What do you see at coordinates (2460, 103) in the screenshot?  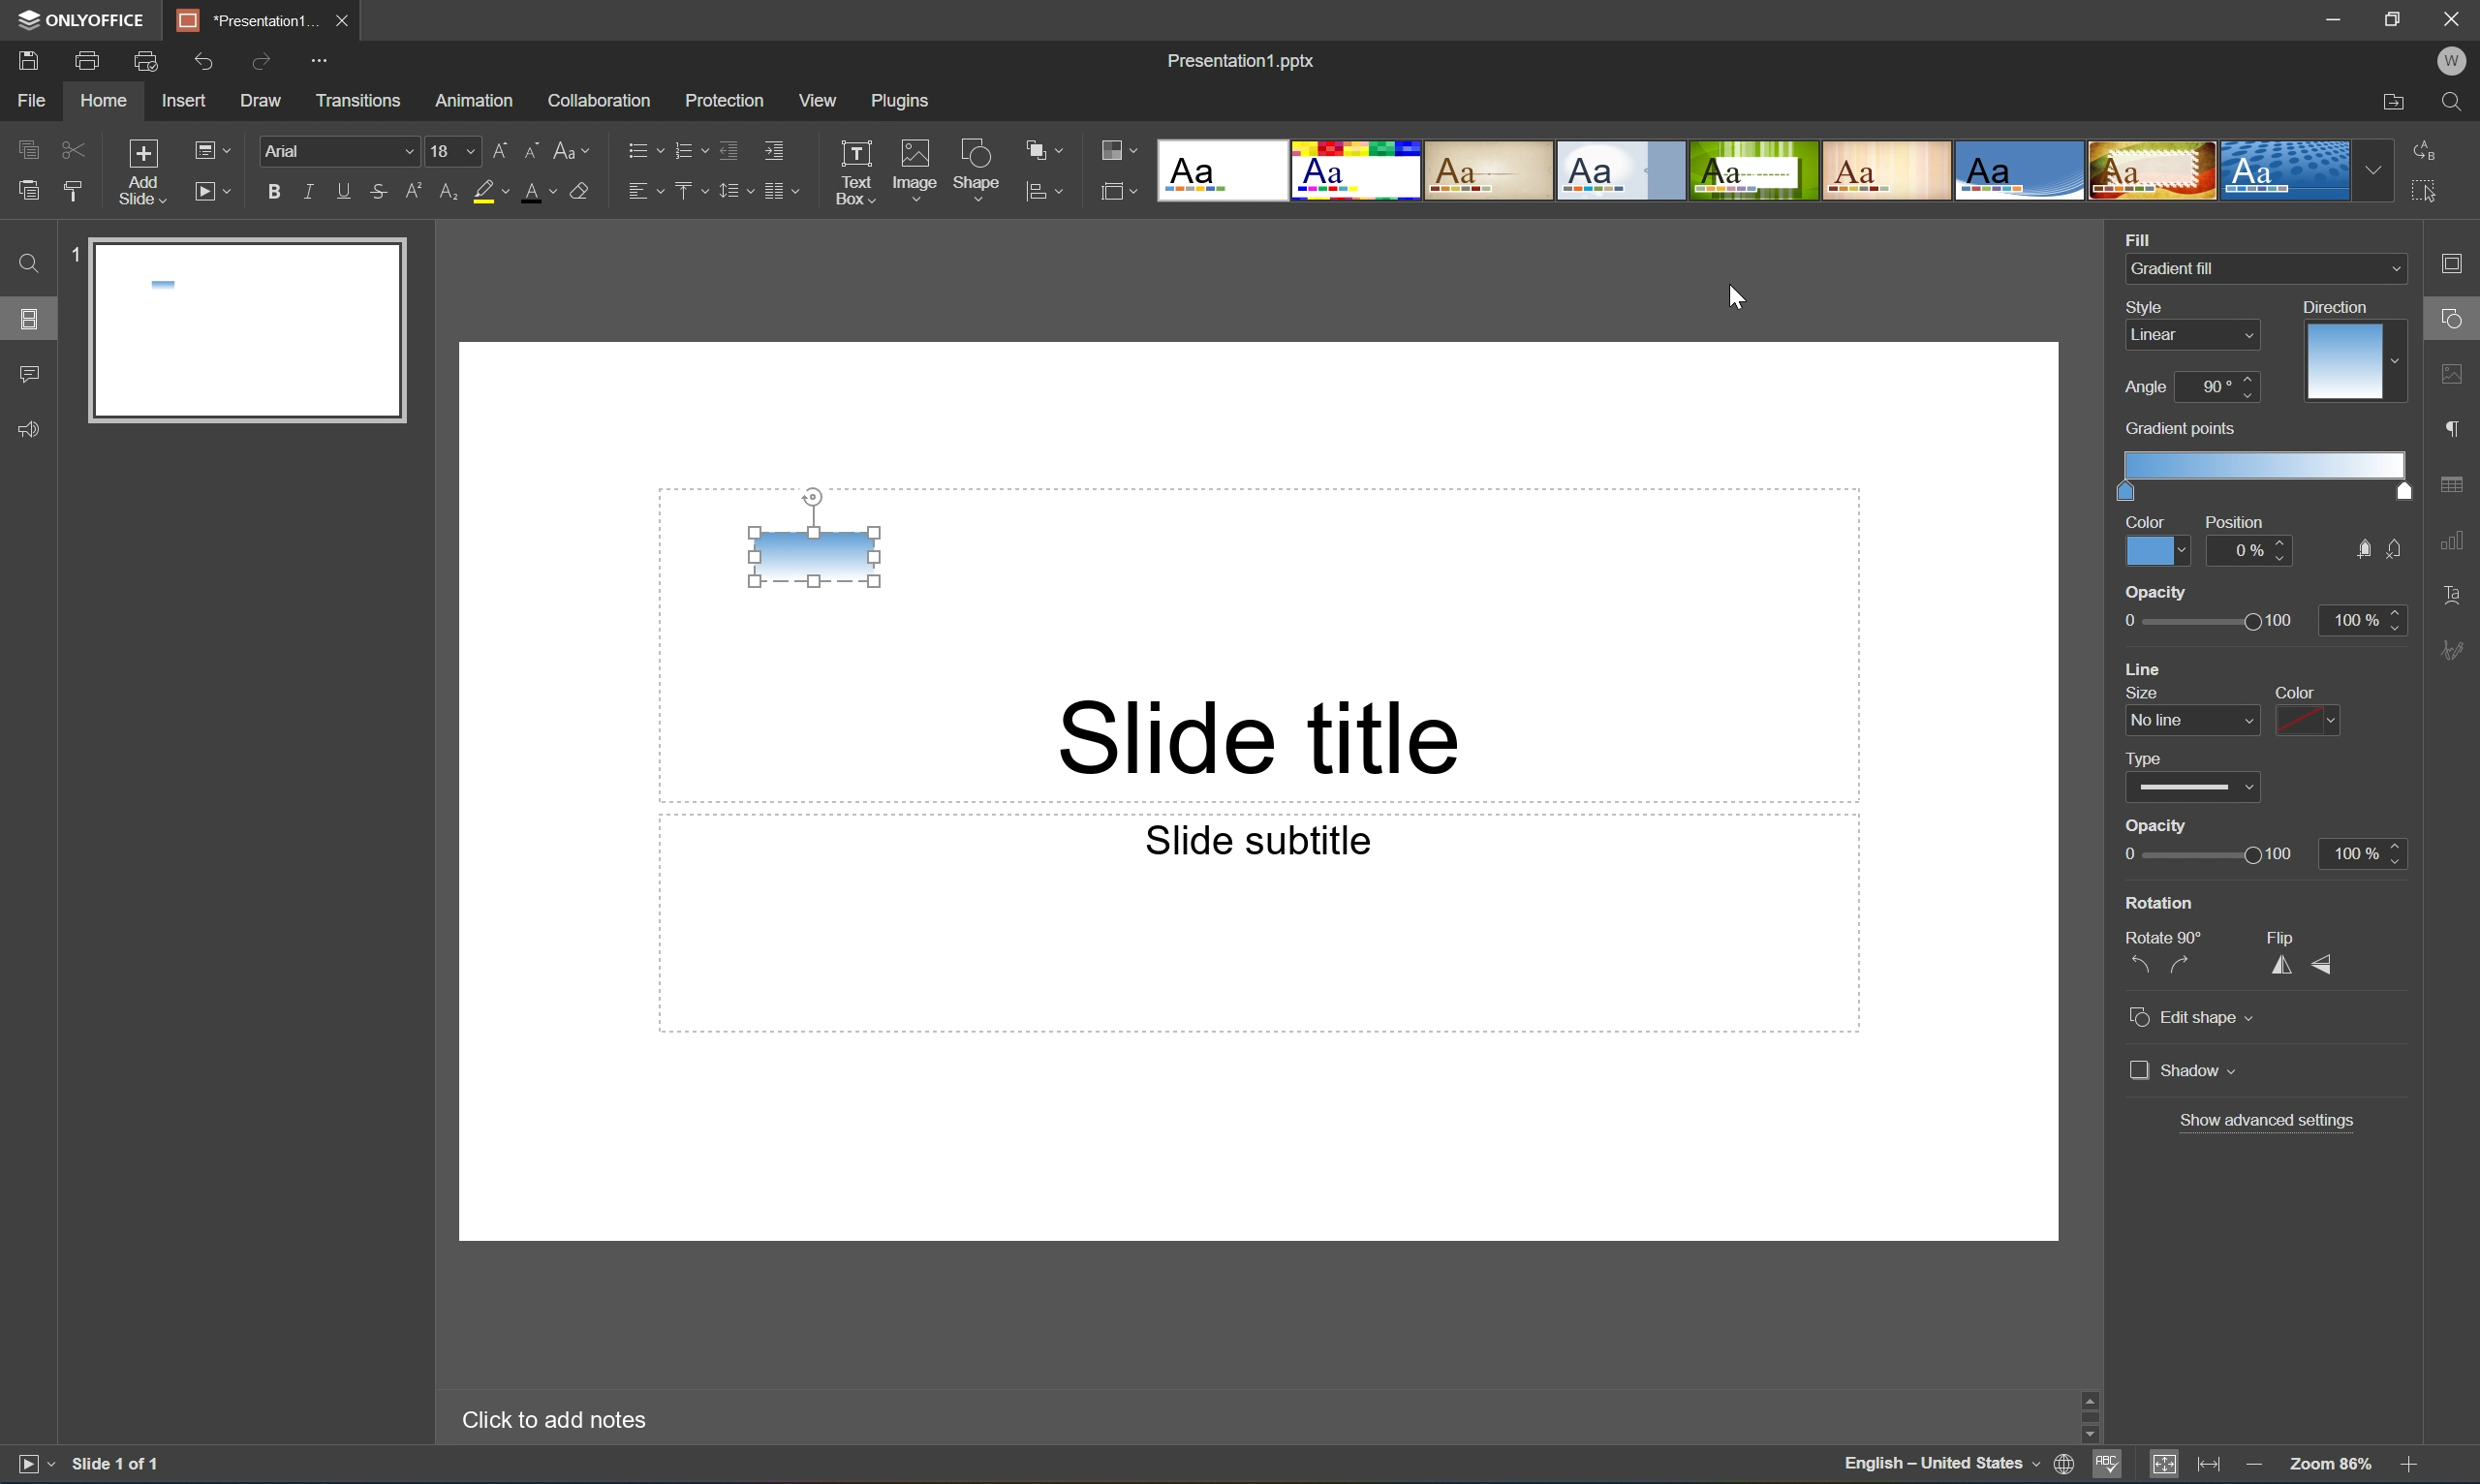 I see `Find` at bounding box center [2460, 103].